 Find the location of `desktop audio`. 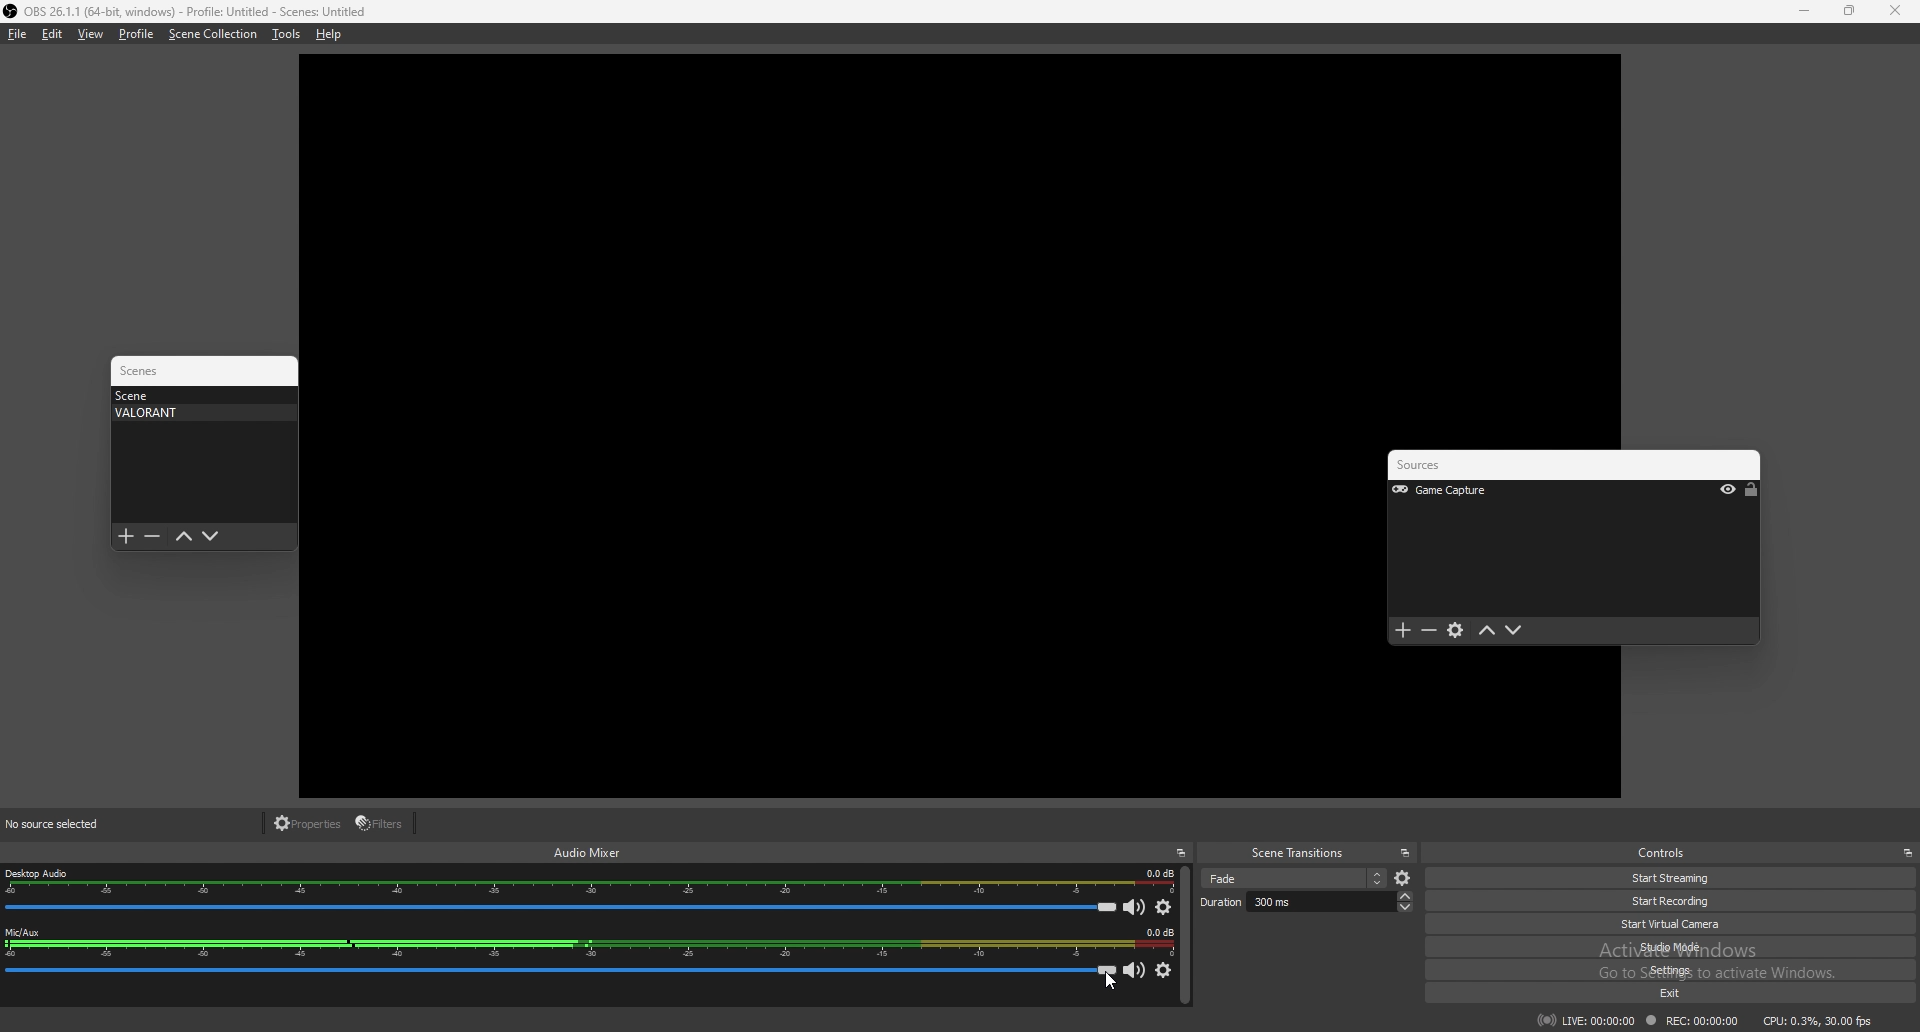

desktop audio is located at coordinates (590, 882).